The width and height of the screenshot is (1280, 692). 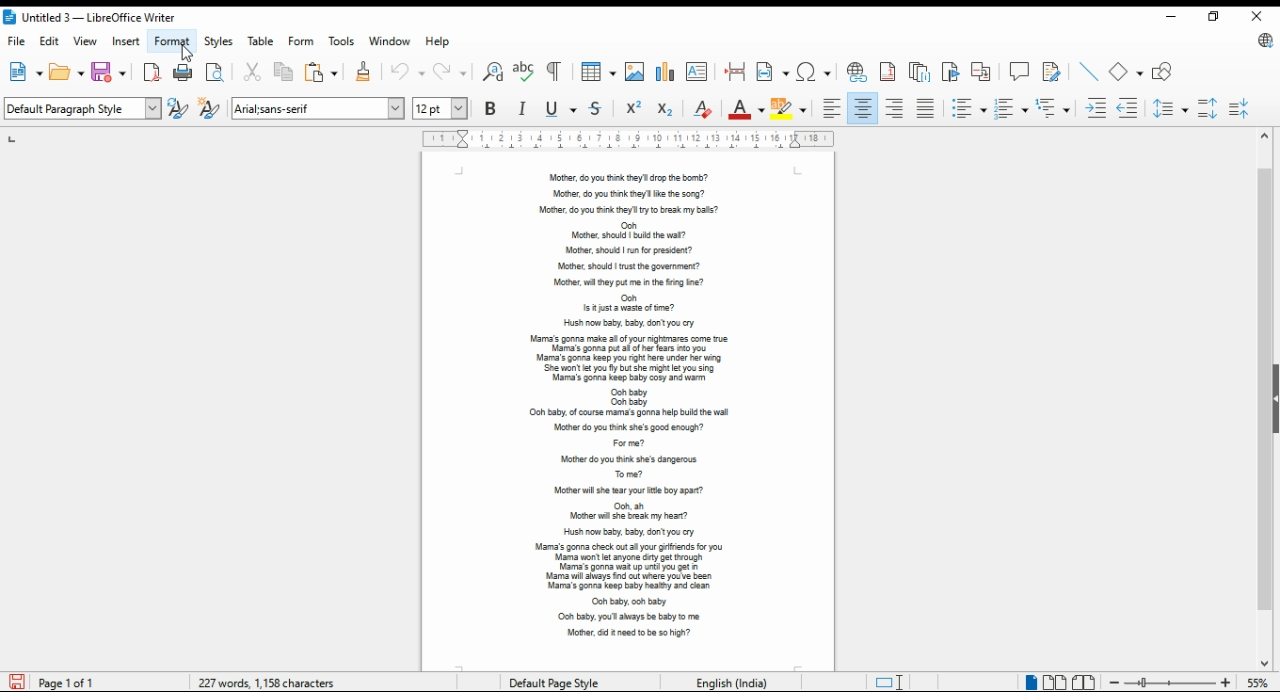 What do you see at coordinates (172, 40) in the screenshot?
I see `format` at bounding box center [172, 40].